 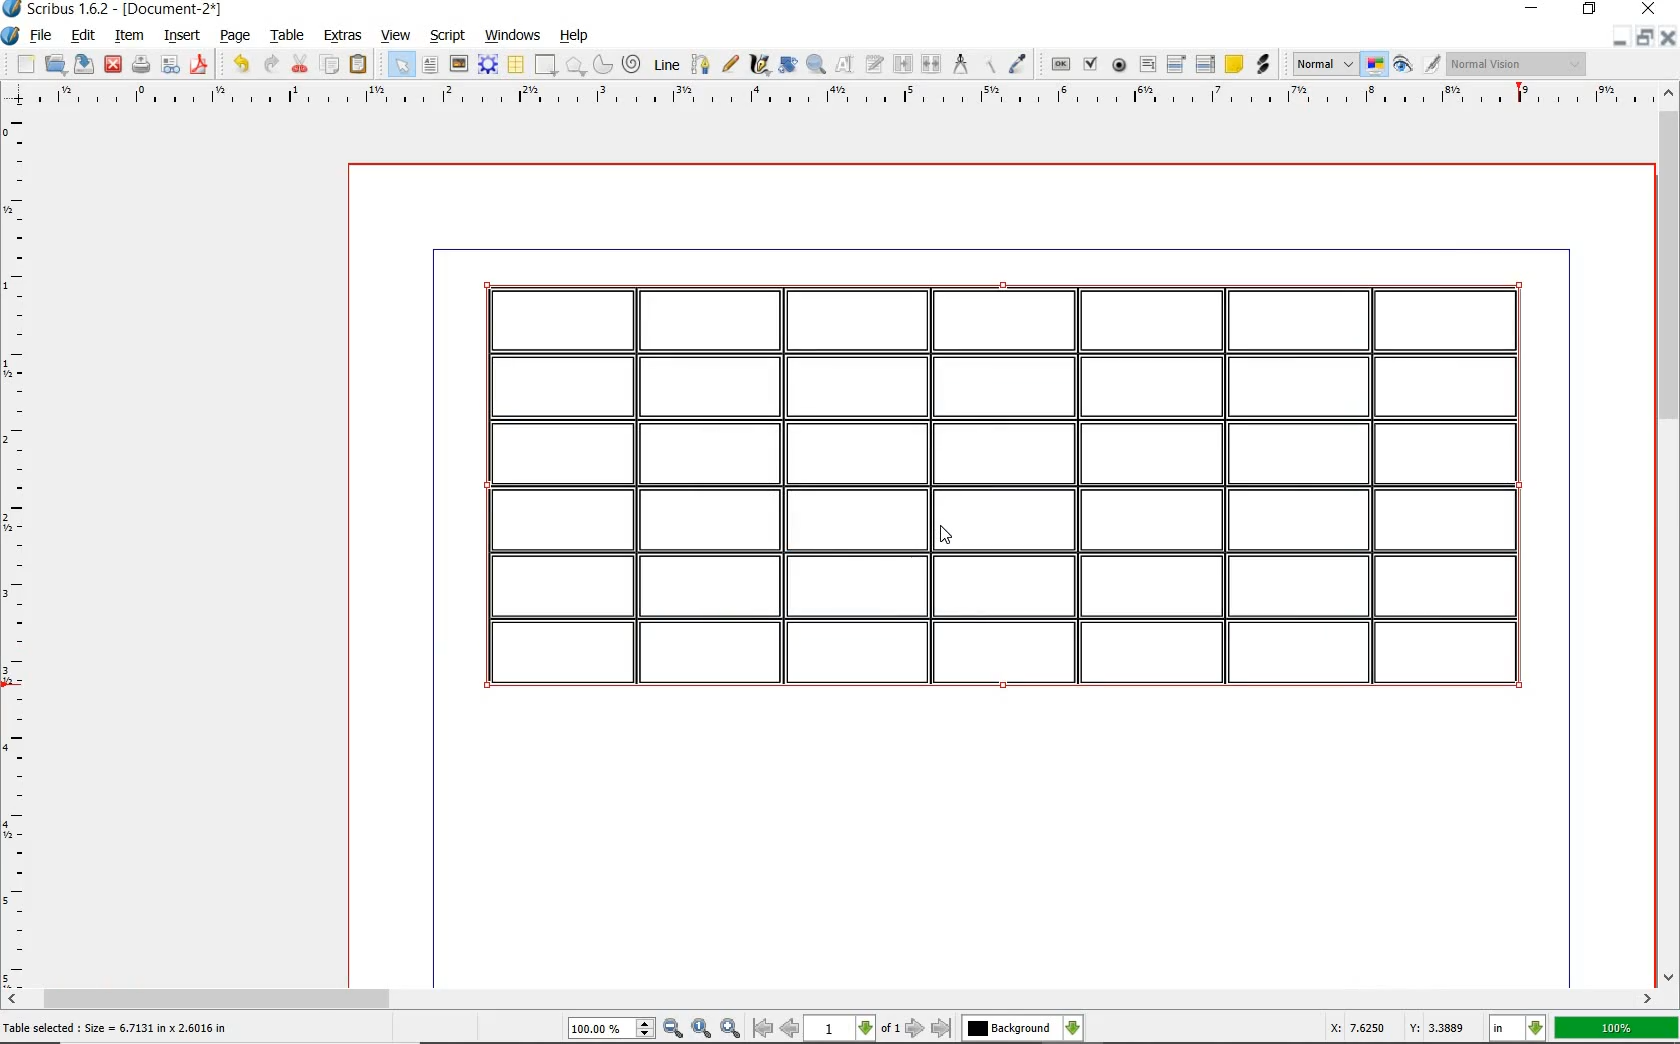 What do you see at coordinates (1666, 547) in the screenshot?
I see `scrollbar` at bounding box center [1666, 547].